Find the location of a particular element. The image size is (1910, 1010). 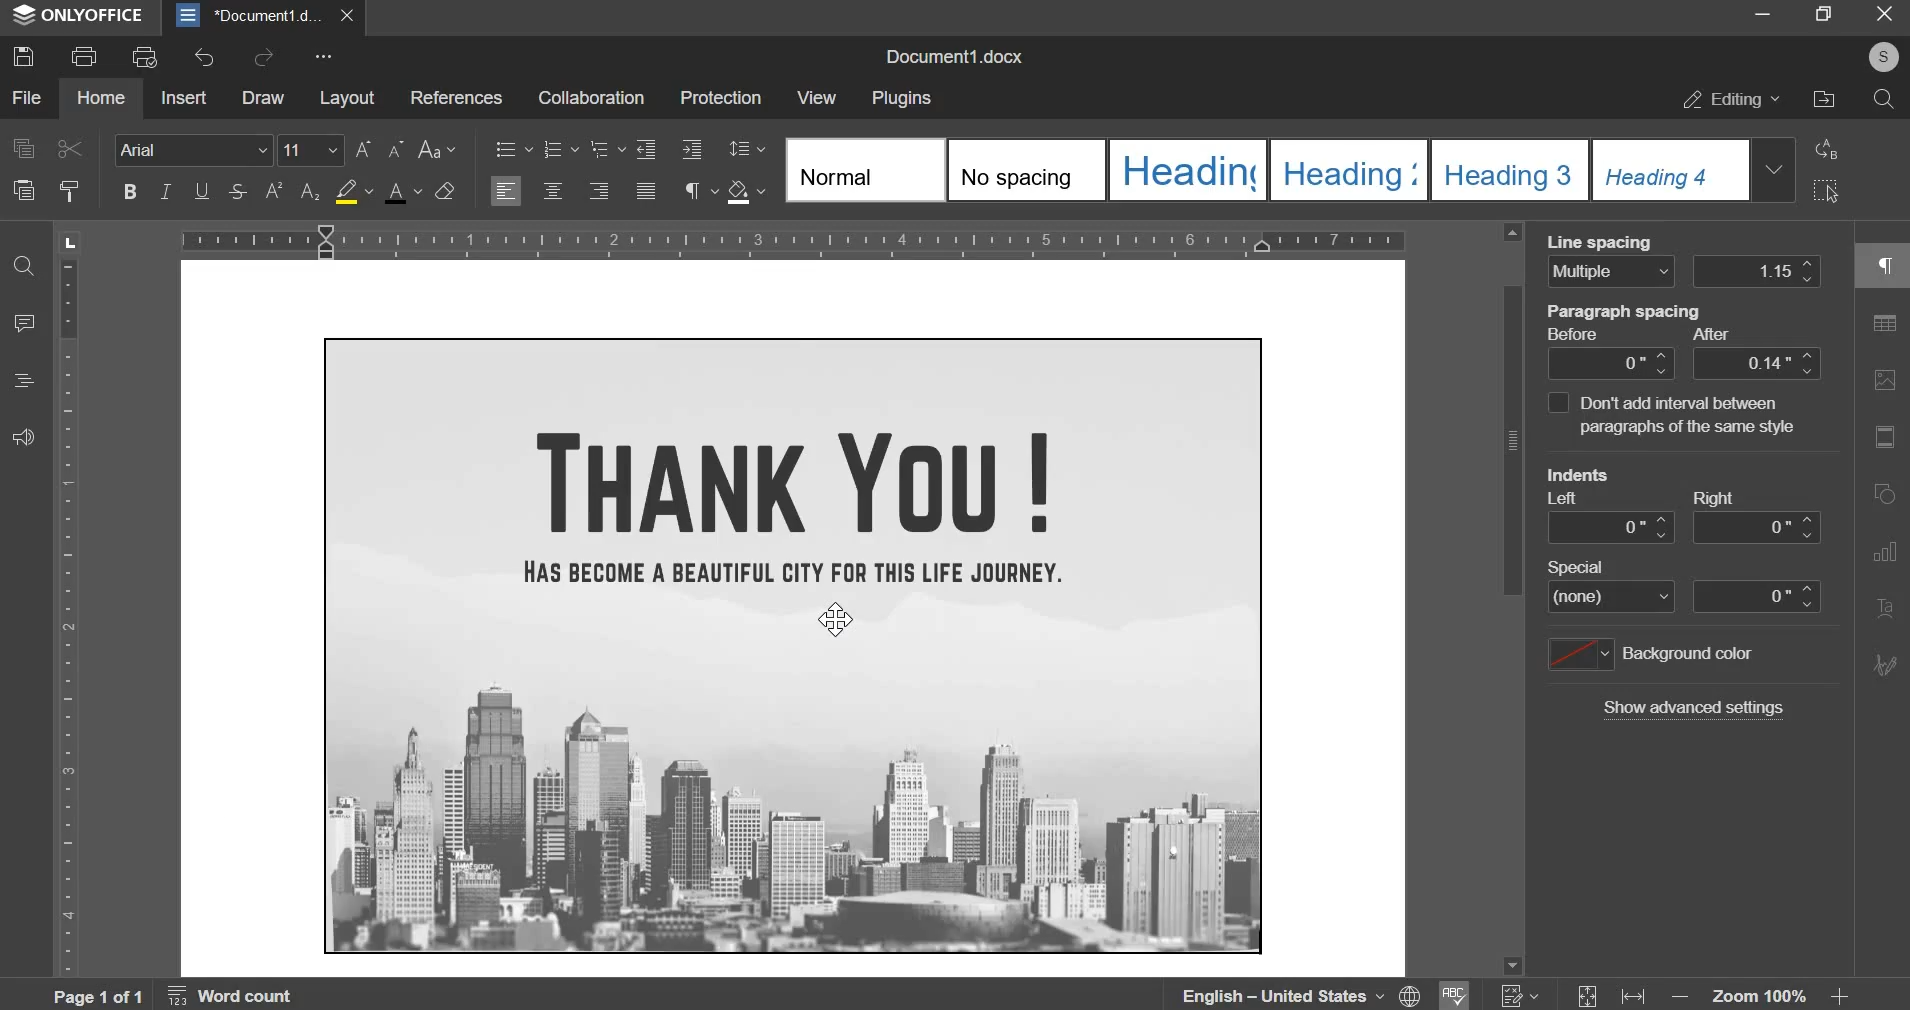

Left is located at coordinates (1570, 499).